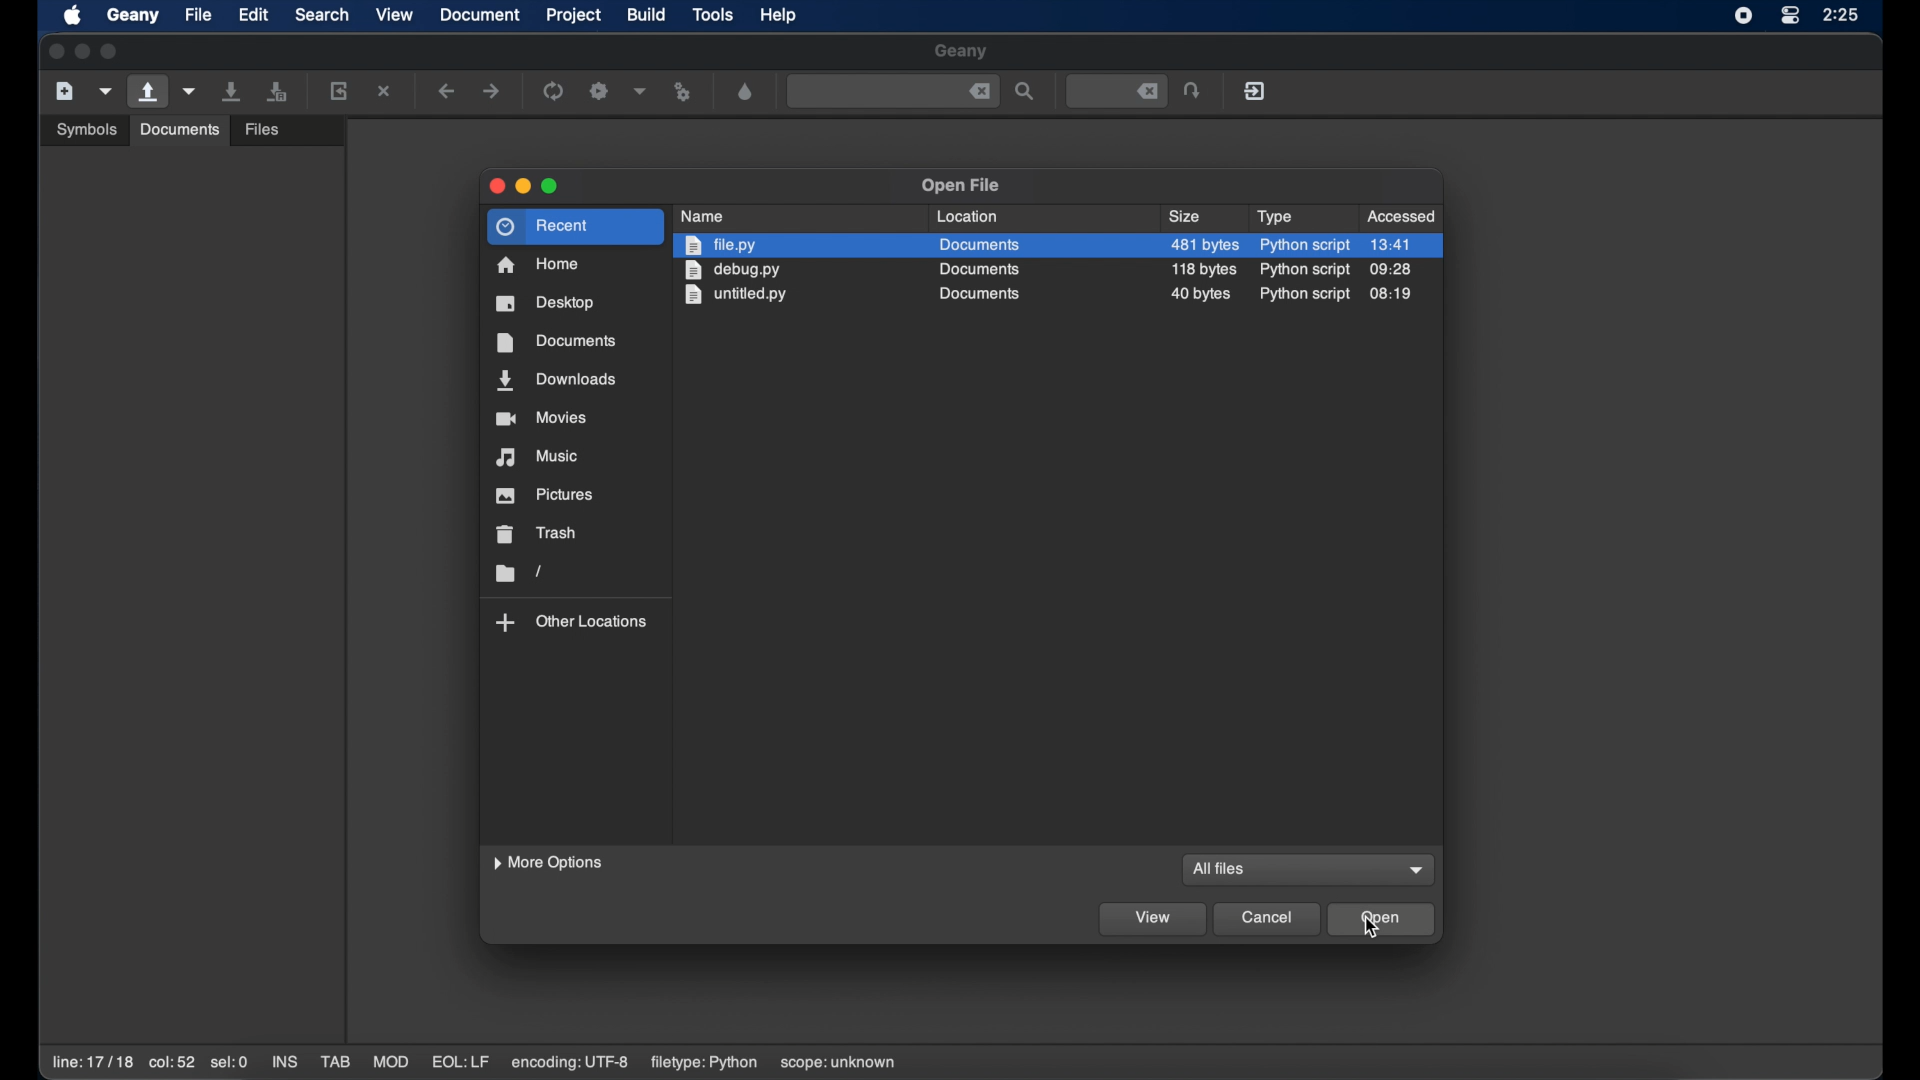  What do you see at coordinates (180, 132) in the screenshot?
I see `` at bounding box center [180, 132].